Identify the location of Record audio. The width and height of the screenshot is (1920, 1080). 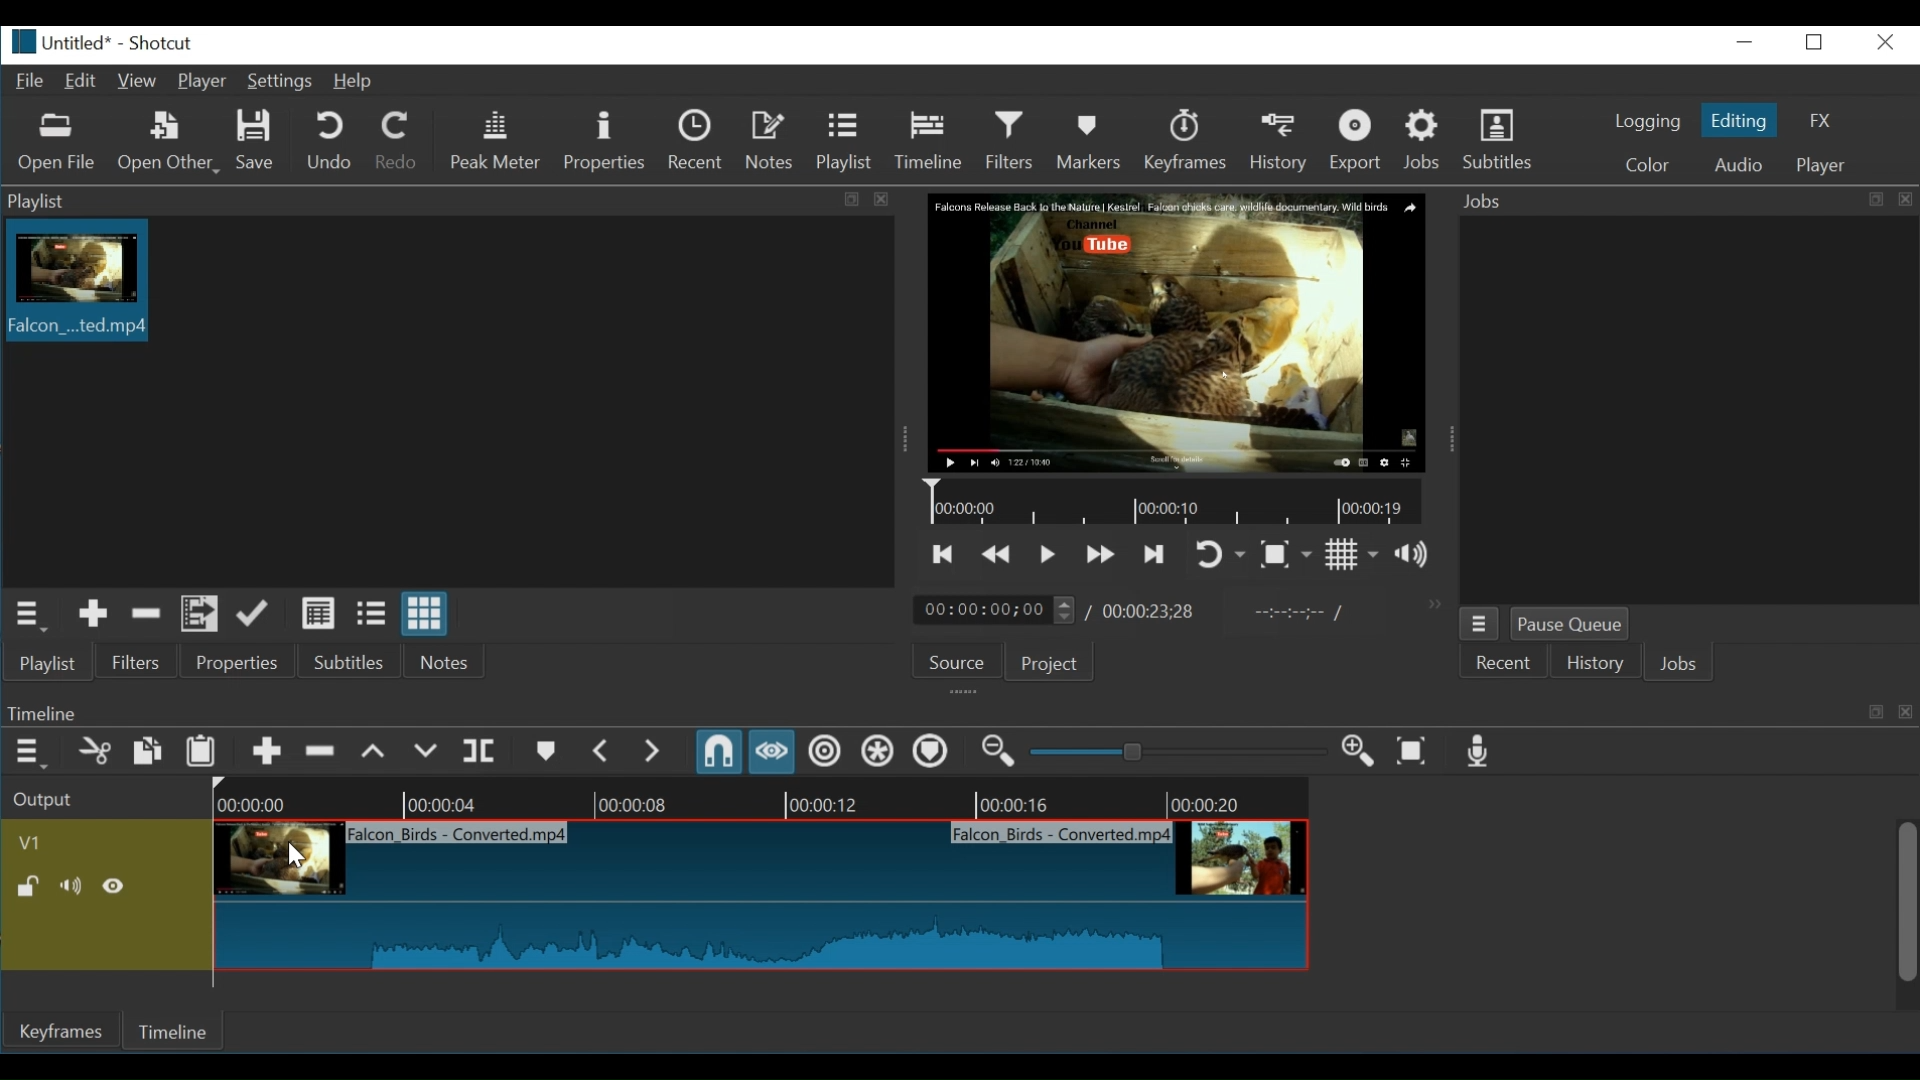
(1474, 752).